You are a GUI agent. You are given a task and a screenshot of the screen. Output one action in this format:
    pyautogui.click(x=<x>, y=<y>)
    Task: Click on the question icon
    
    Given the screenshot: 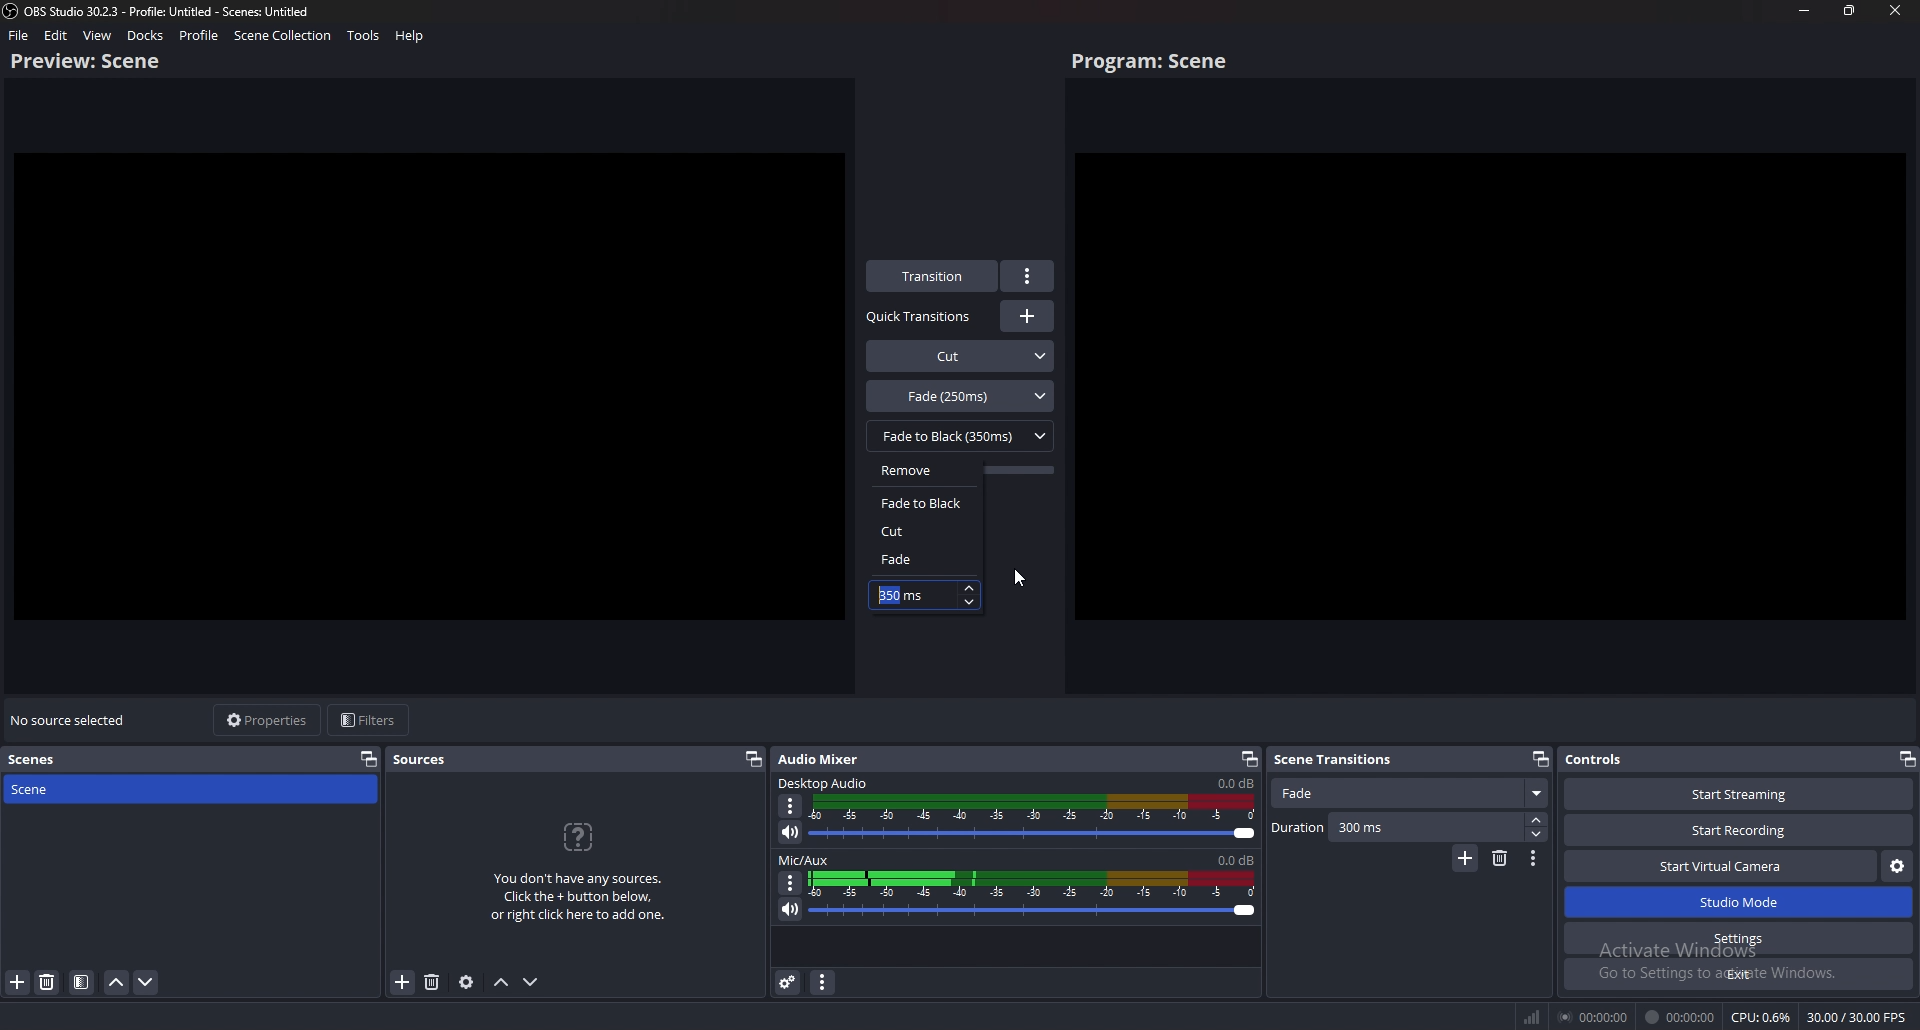 What is the action you would take?
    pyautogui.click(x=580, y=837)
    